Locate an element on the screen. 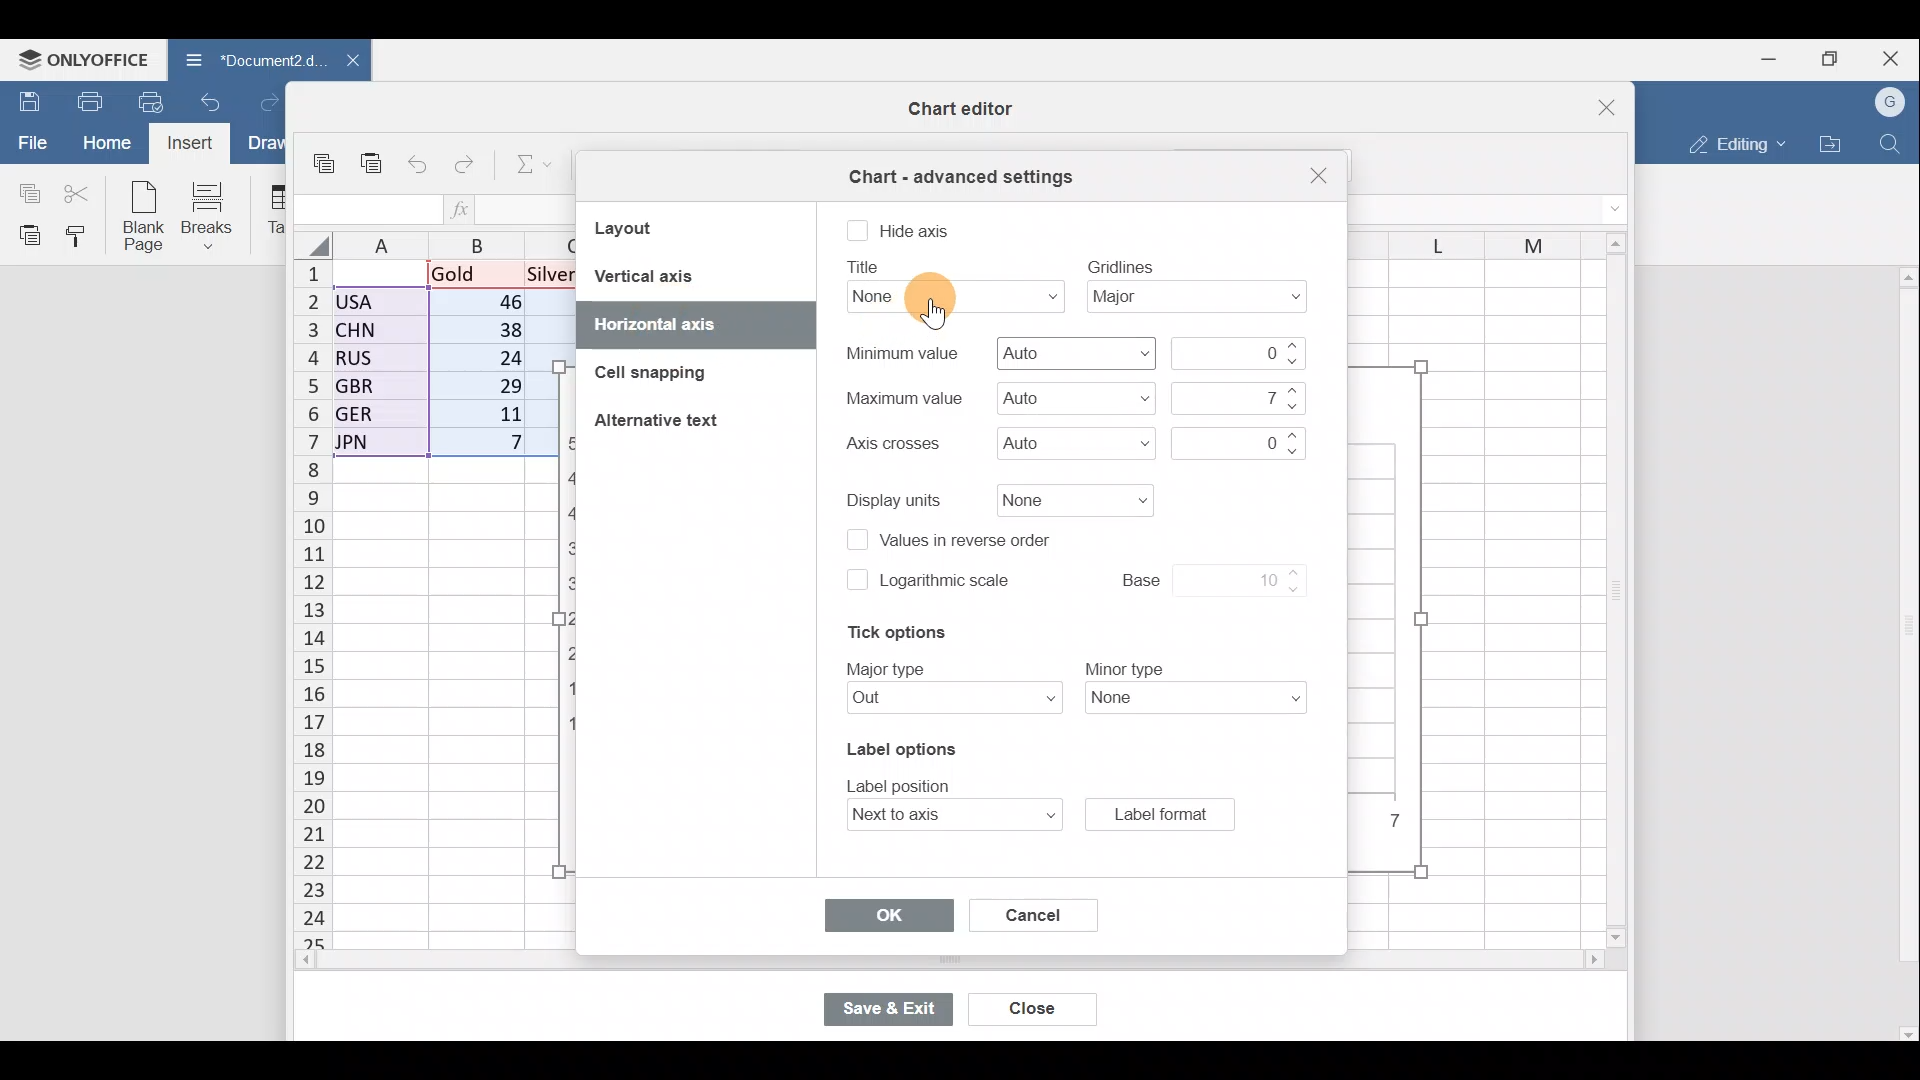  Maximum value is located at coordinates (1073, 398).